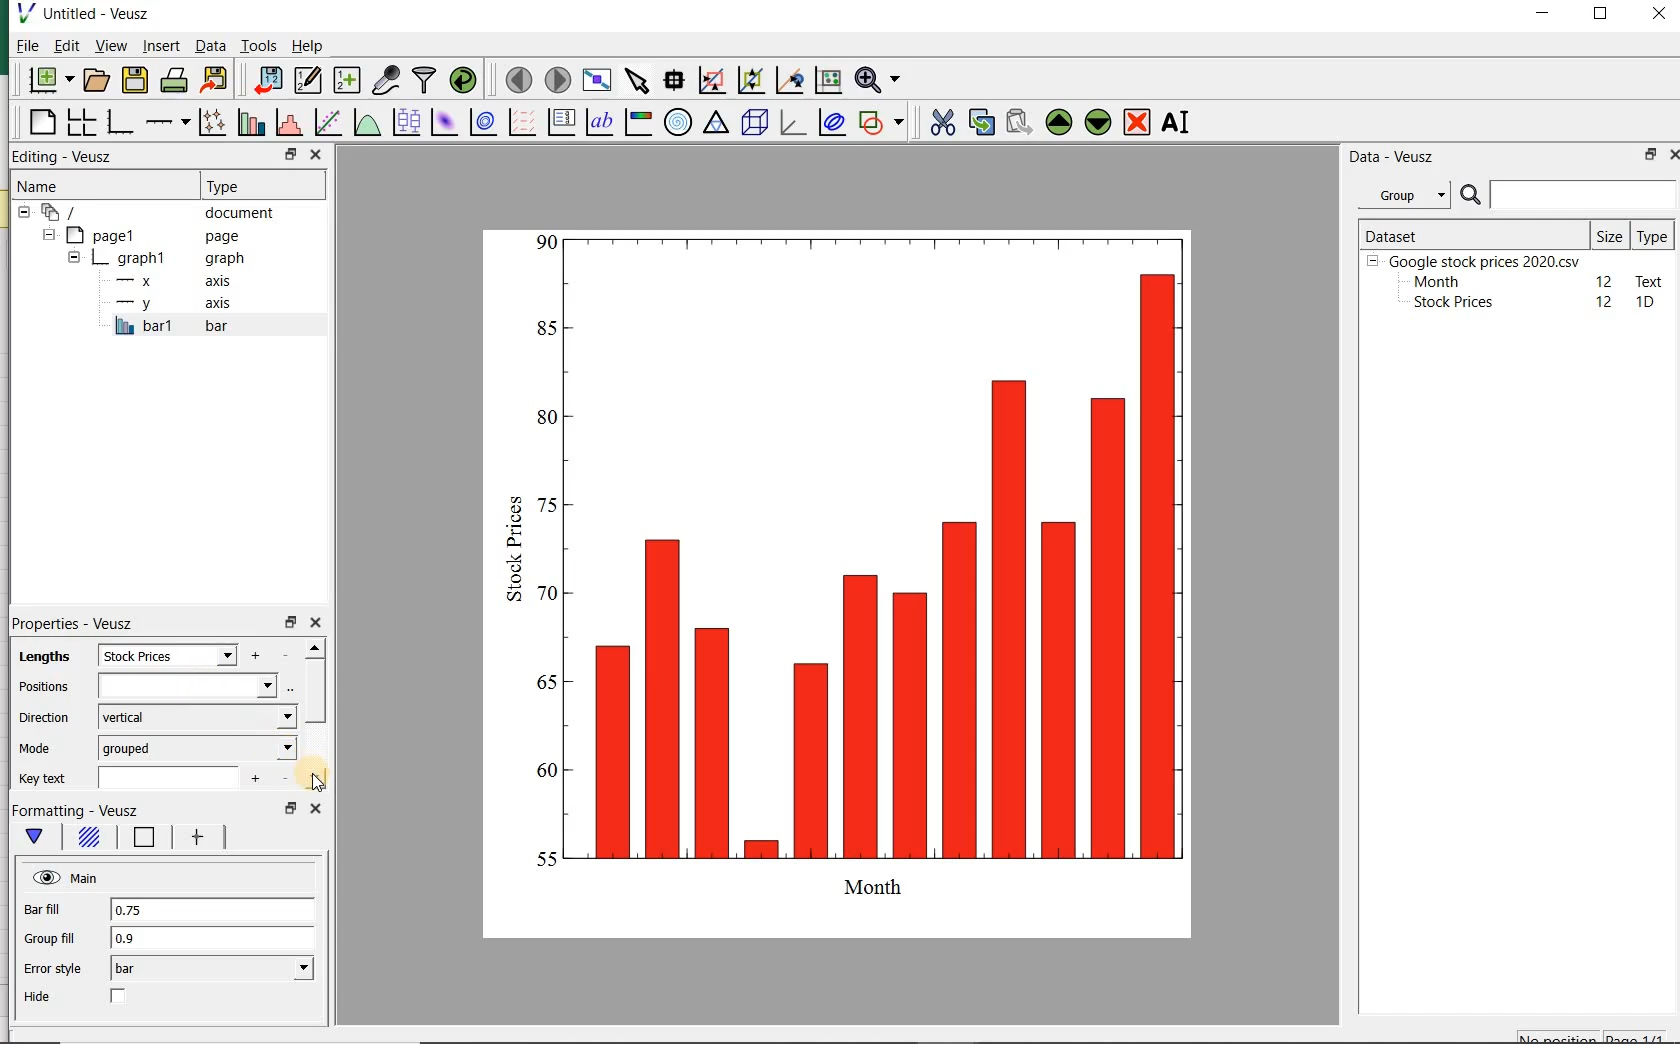  I want to click on view plot full screen, so click(596, 81).